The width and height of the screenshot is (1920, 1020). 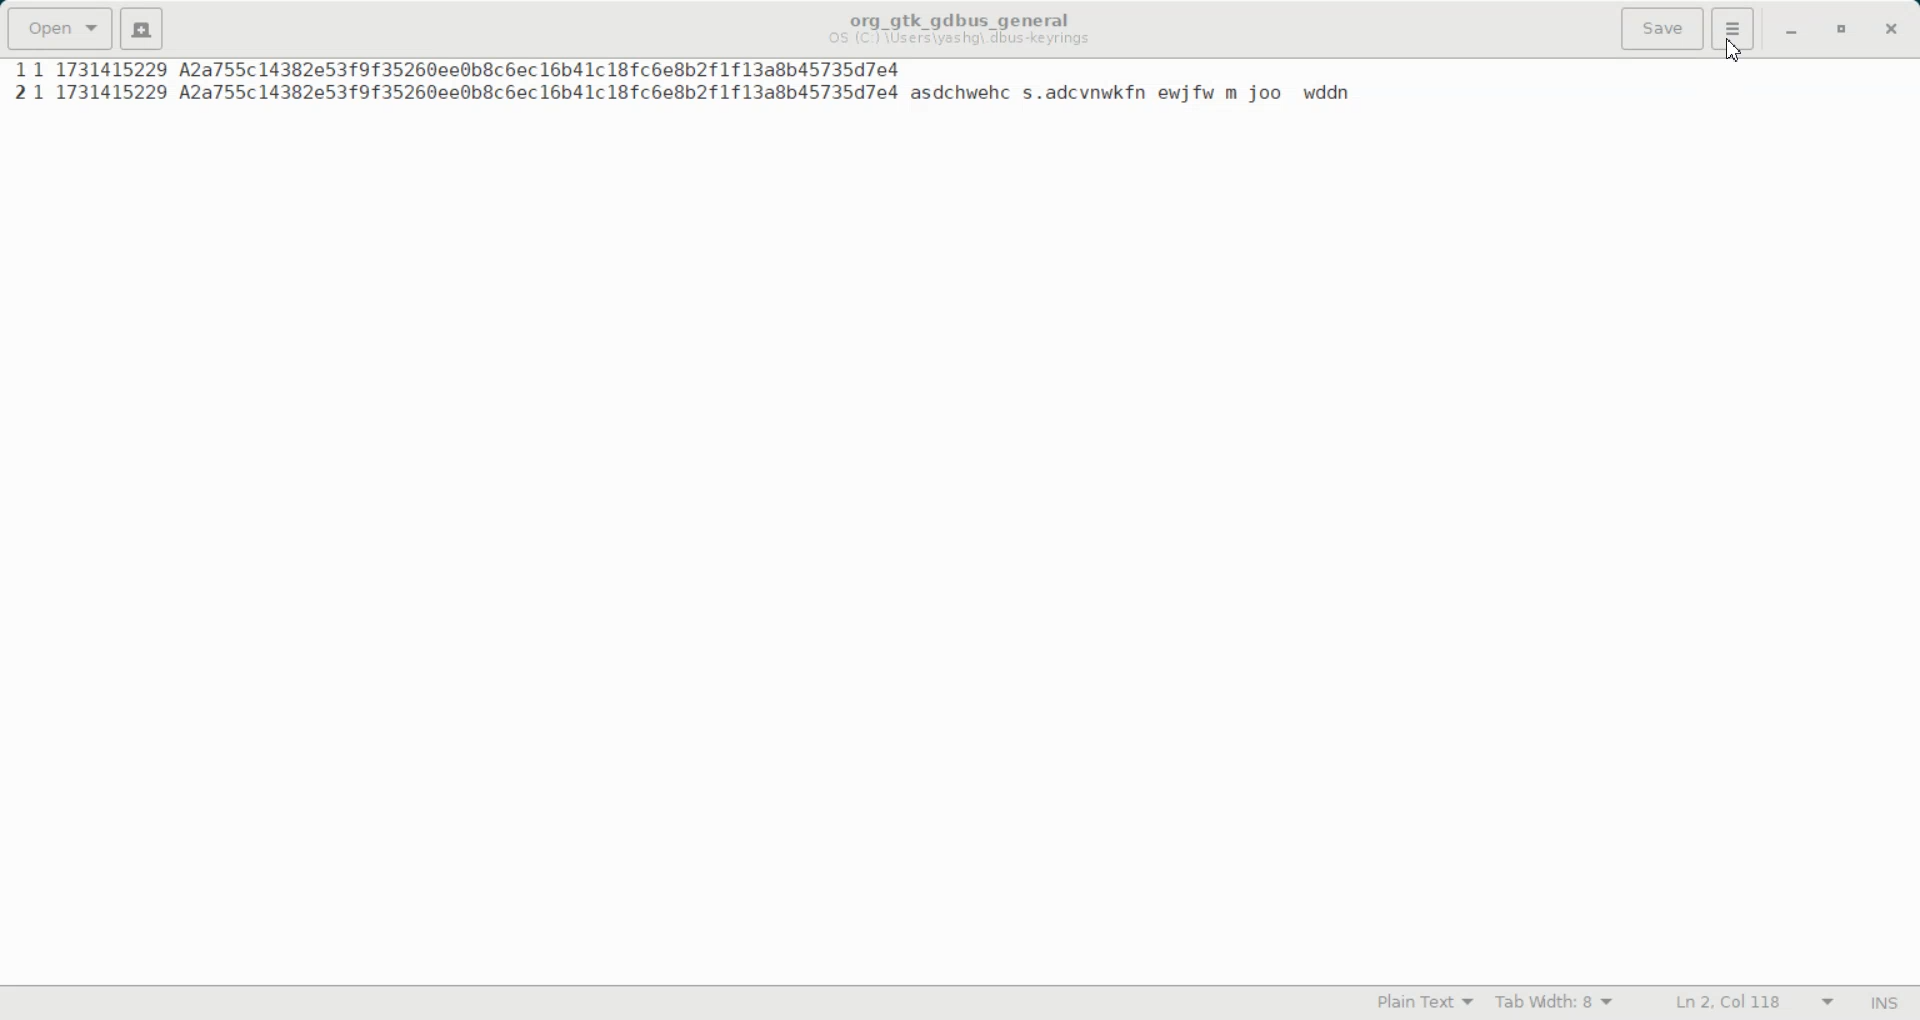 I want to click on INS, so click(x=1885, y=1003).